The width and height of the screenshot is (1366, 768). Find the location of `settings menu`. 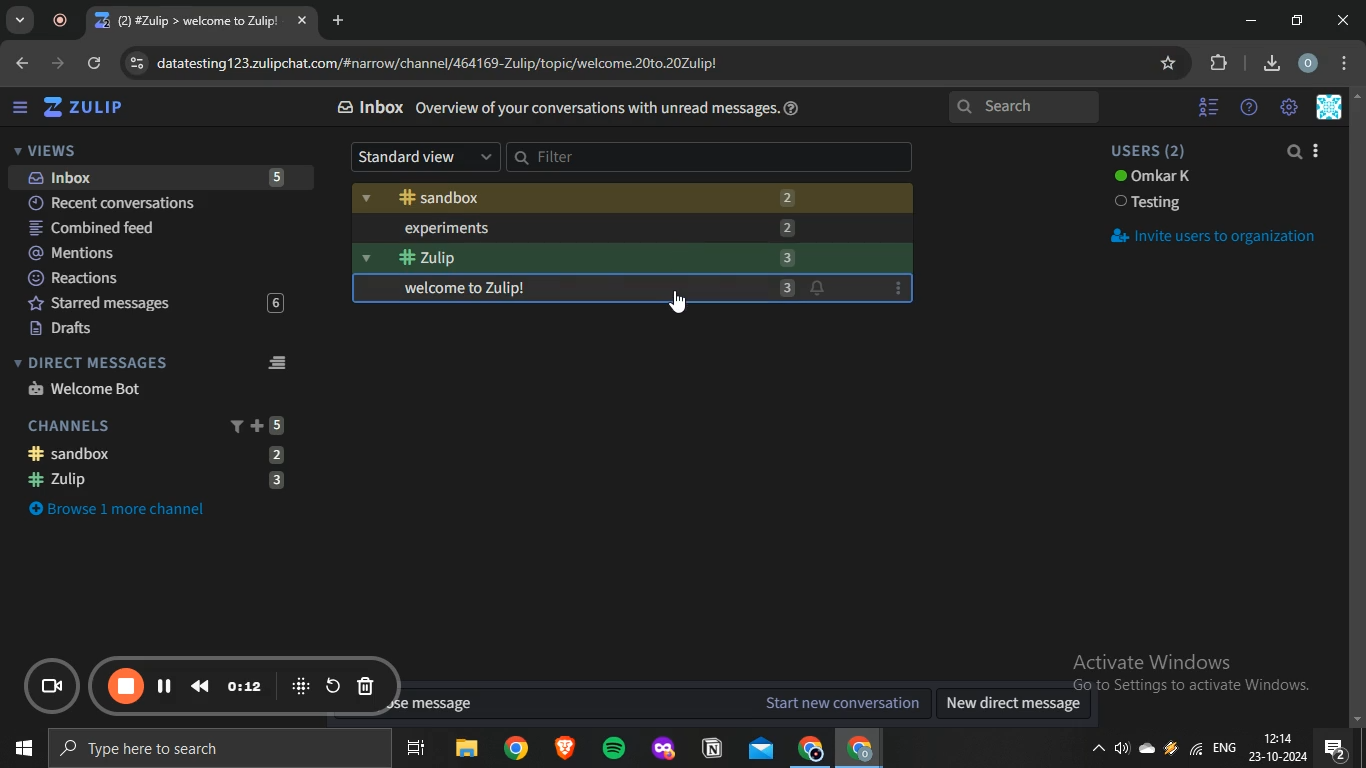

settings menu is located at coordinates (1348, 64).